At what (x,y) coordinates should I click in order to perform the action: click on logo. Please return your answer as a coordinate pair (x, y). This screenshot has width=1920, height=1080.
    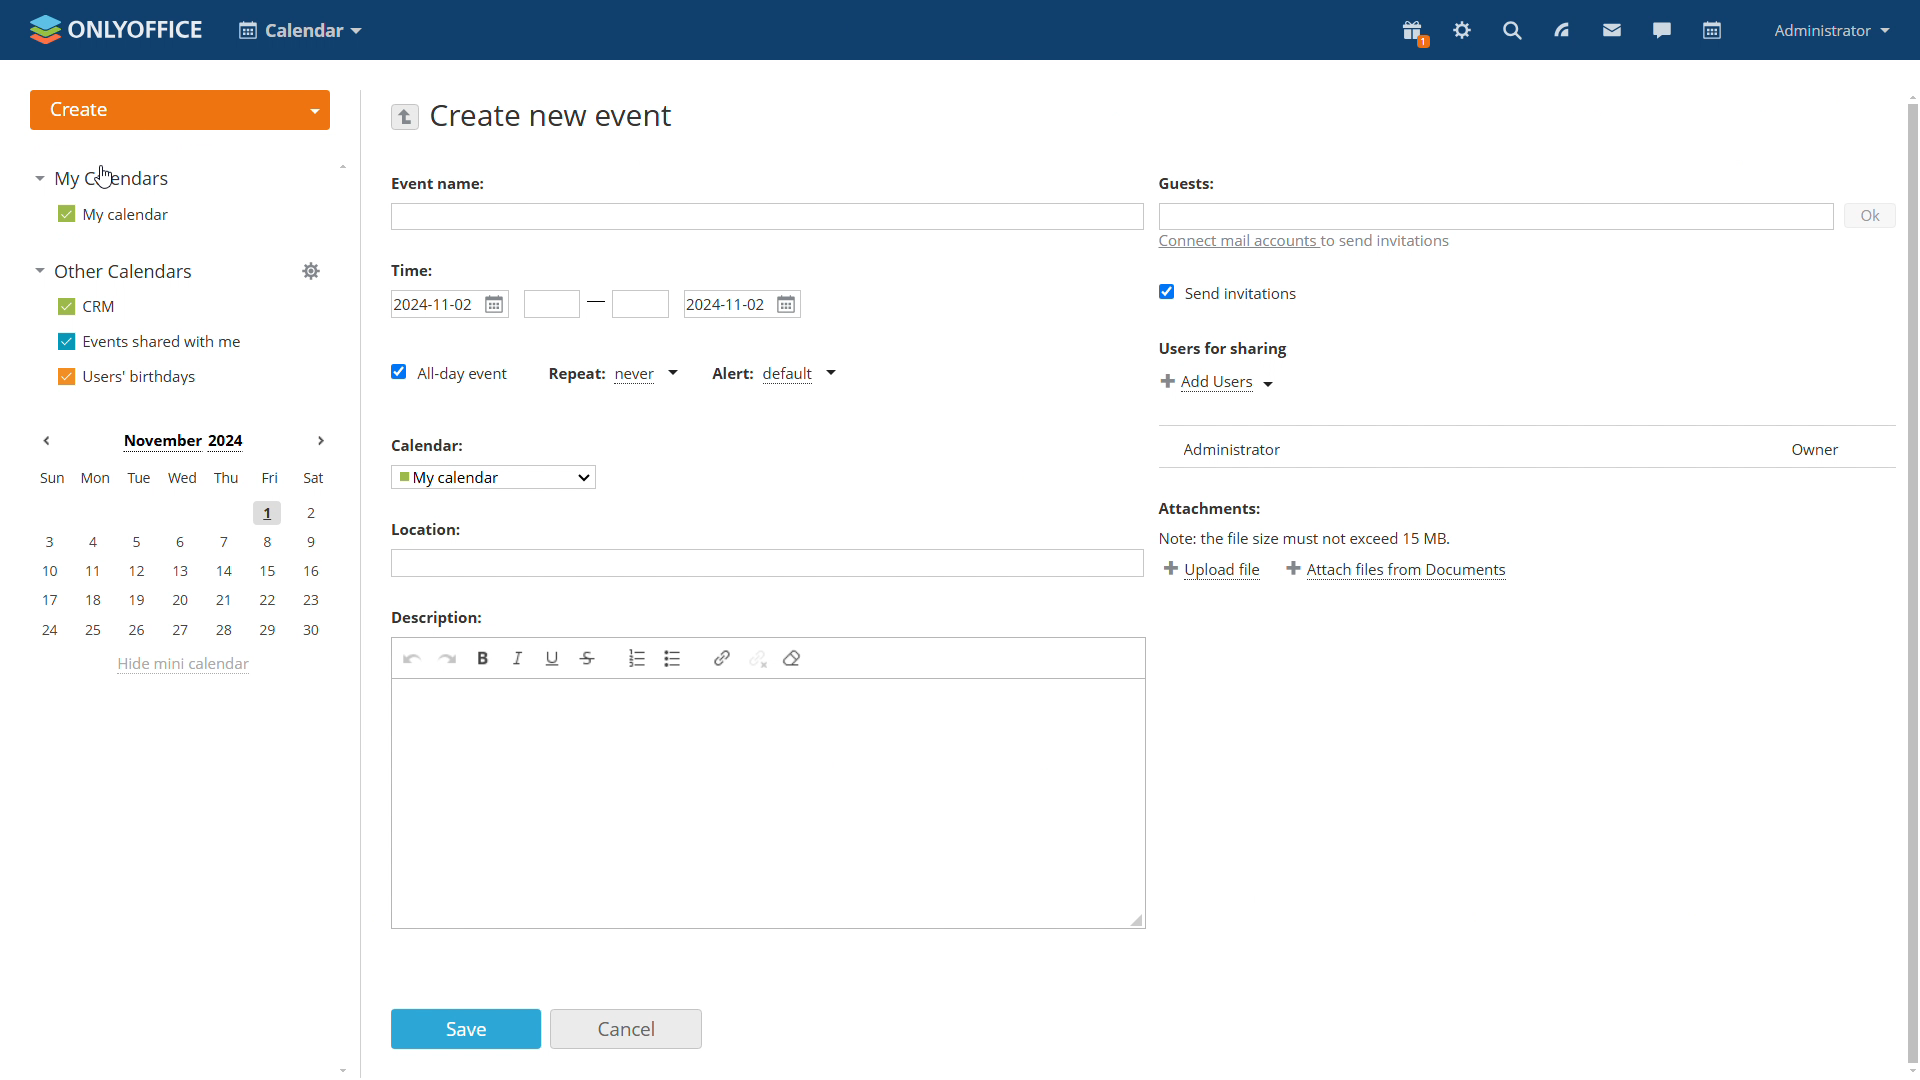
    Looking at the image, I should click on (114, 27).